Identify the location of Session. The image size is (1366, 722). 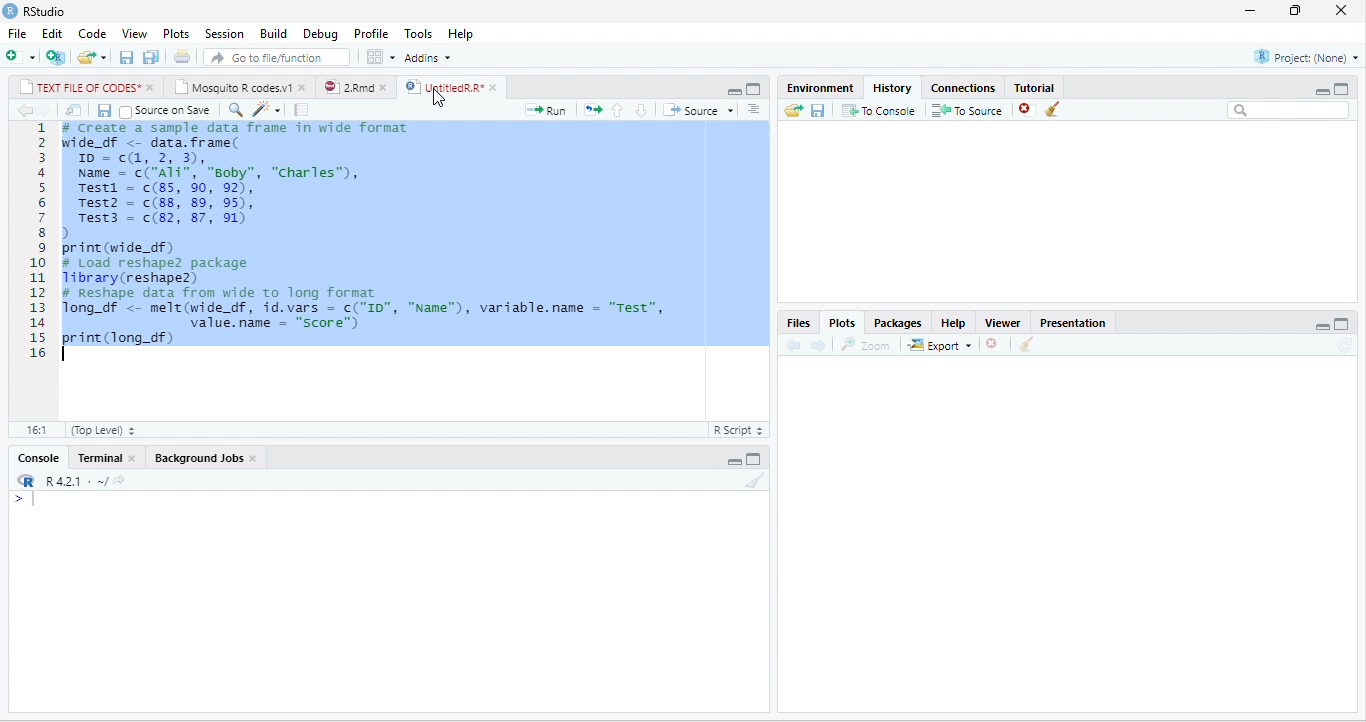
(225, 34).